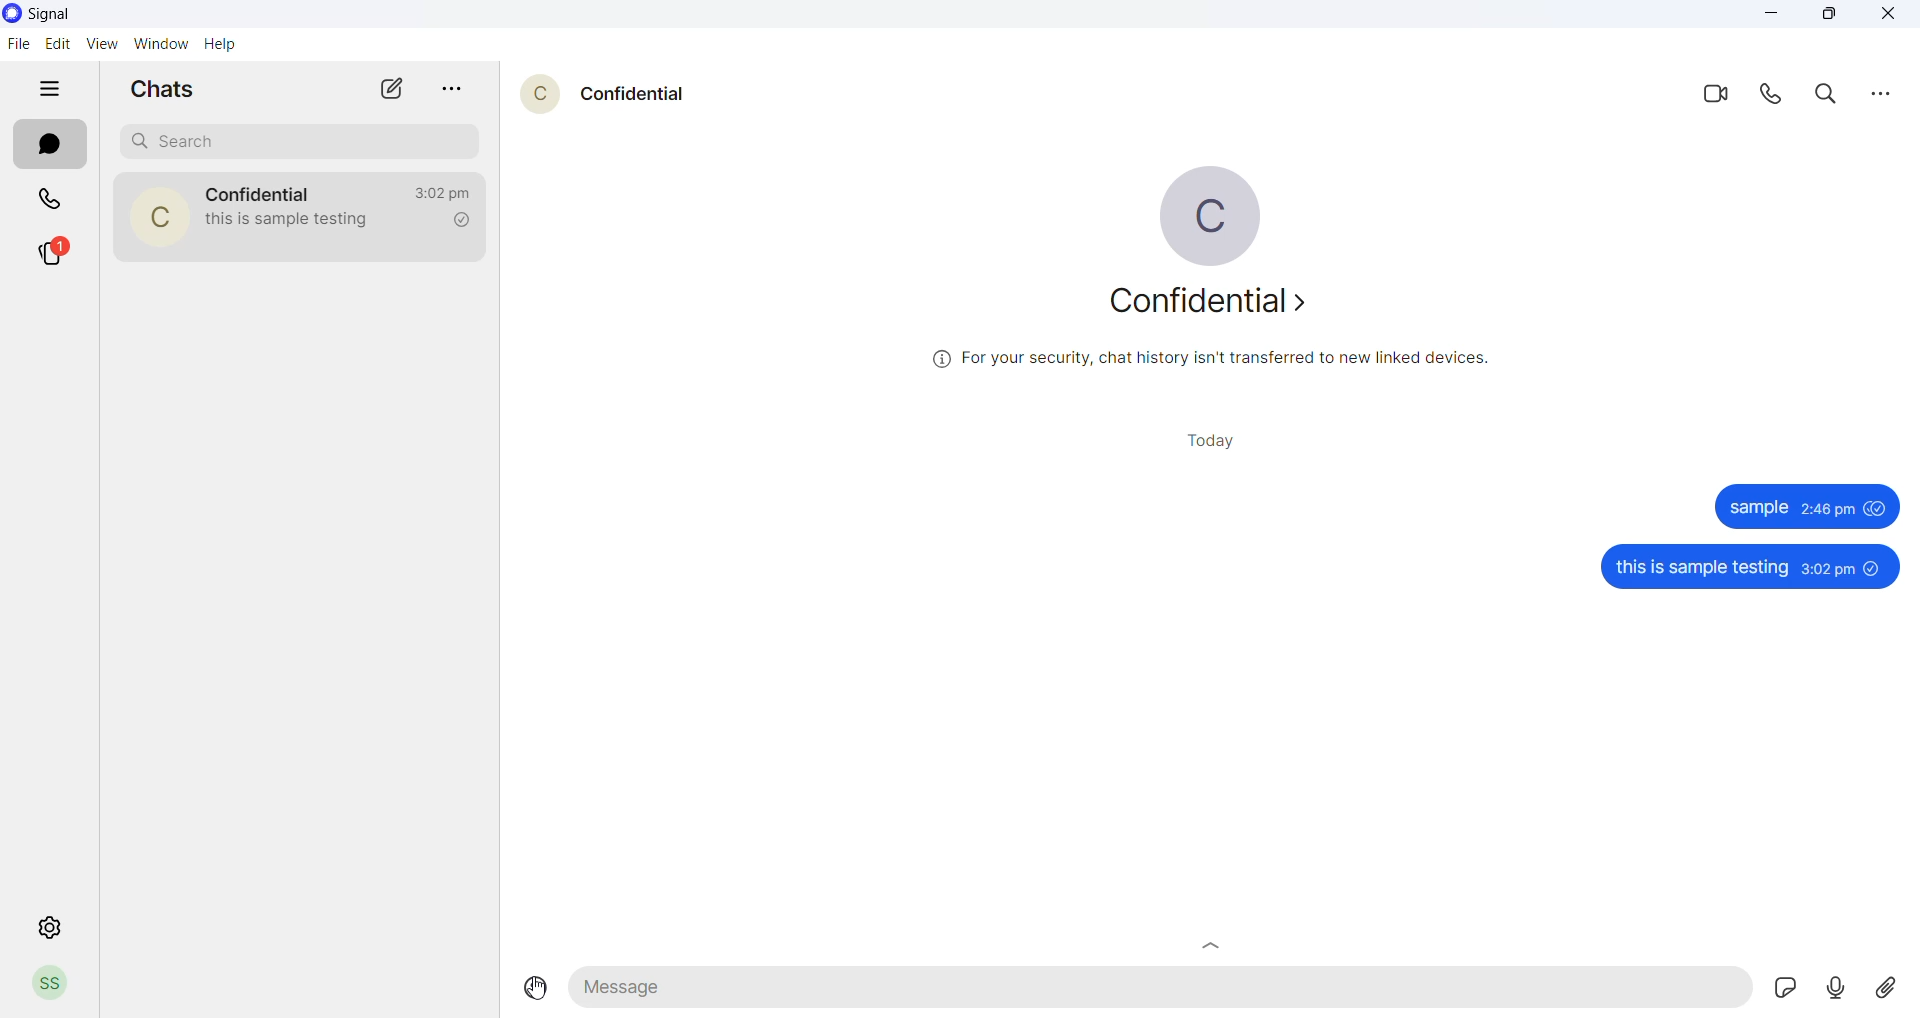 The height and width of the screenshot is (1018, 1920). What do you see at coordinates (1882, 986) in the screenshot?
I see `share attachments` at bounding box center [1882, 986].